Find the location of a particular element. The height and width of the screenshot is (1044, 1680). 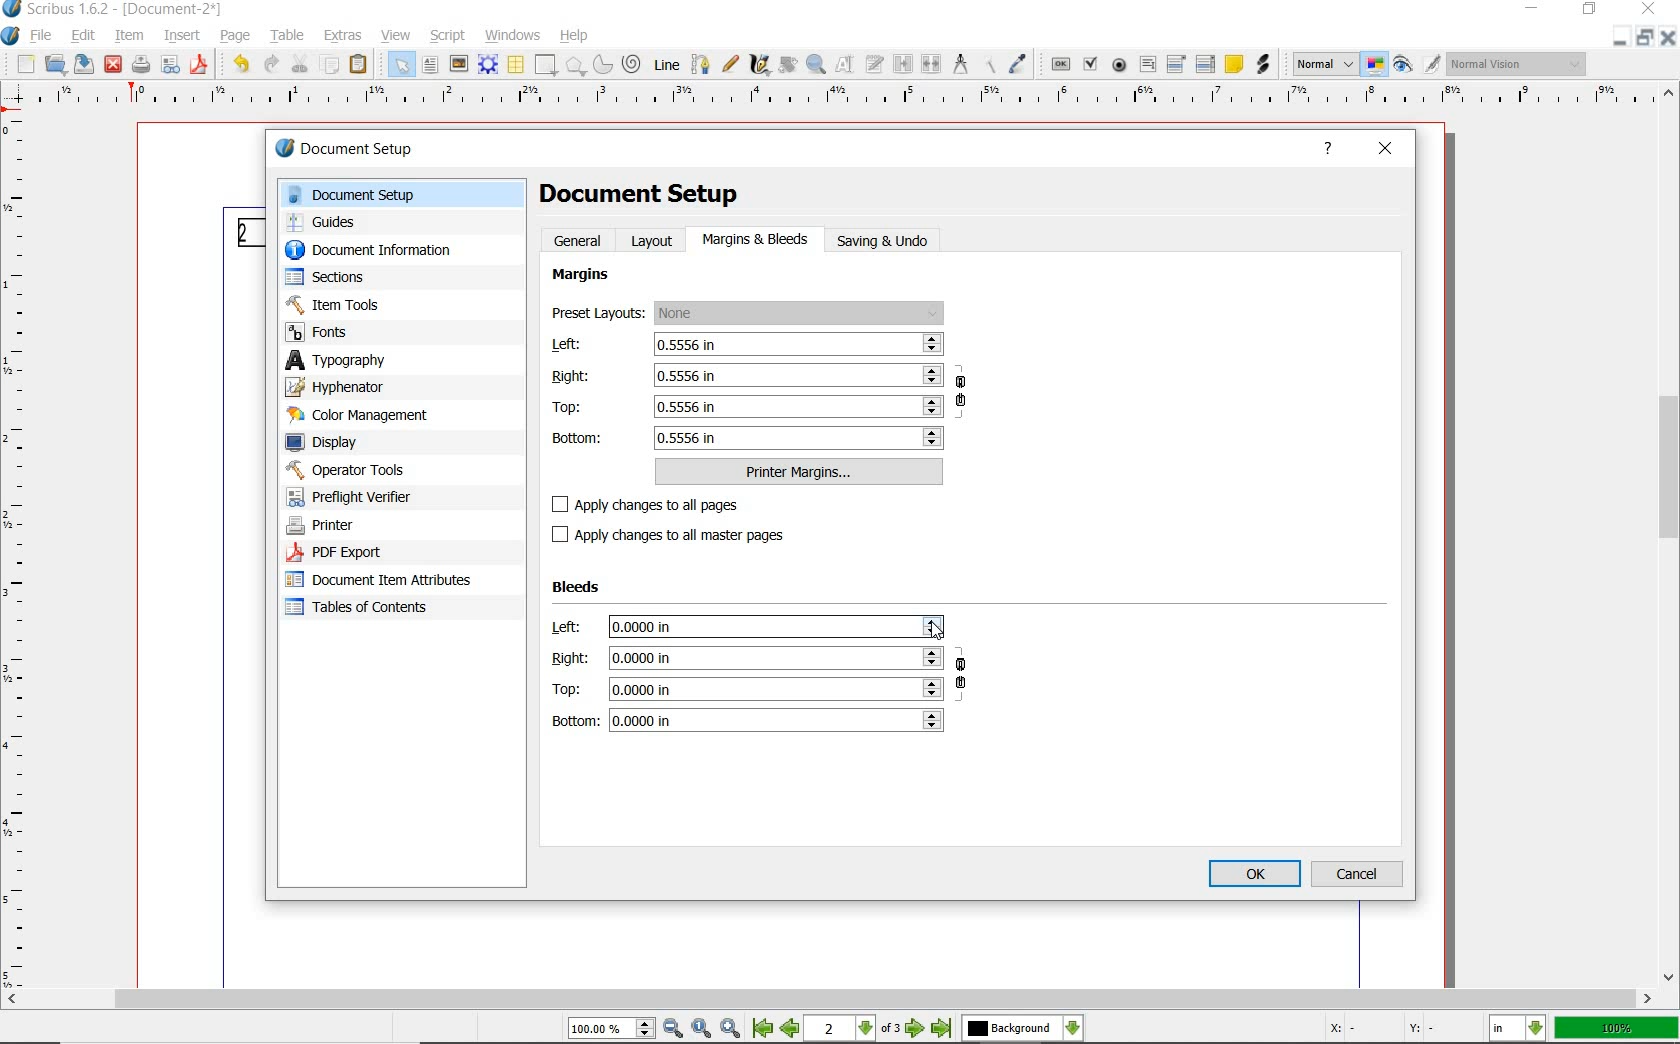

copy is located at coordinates (330, 66).